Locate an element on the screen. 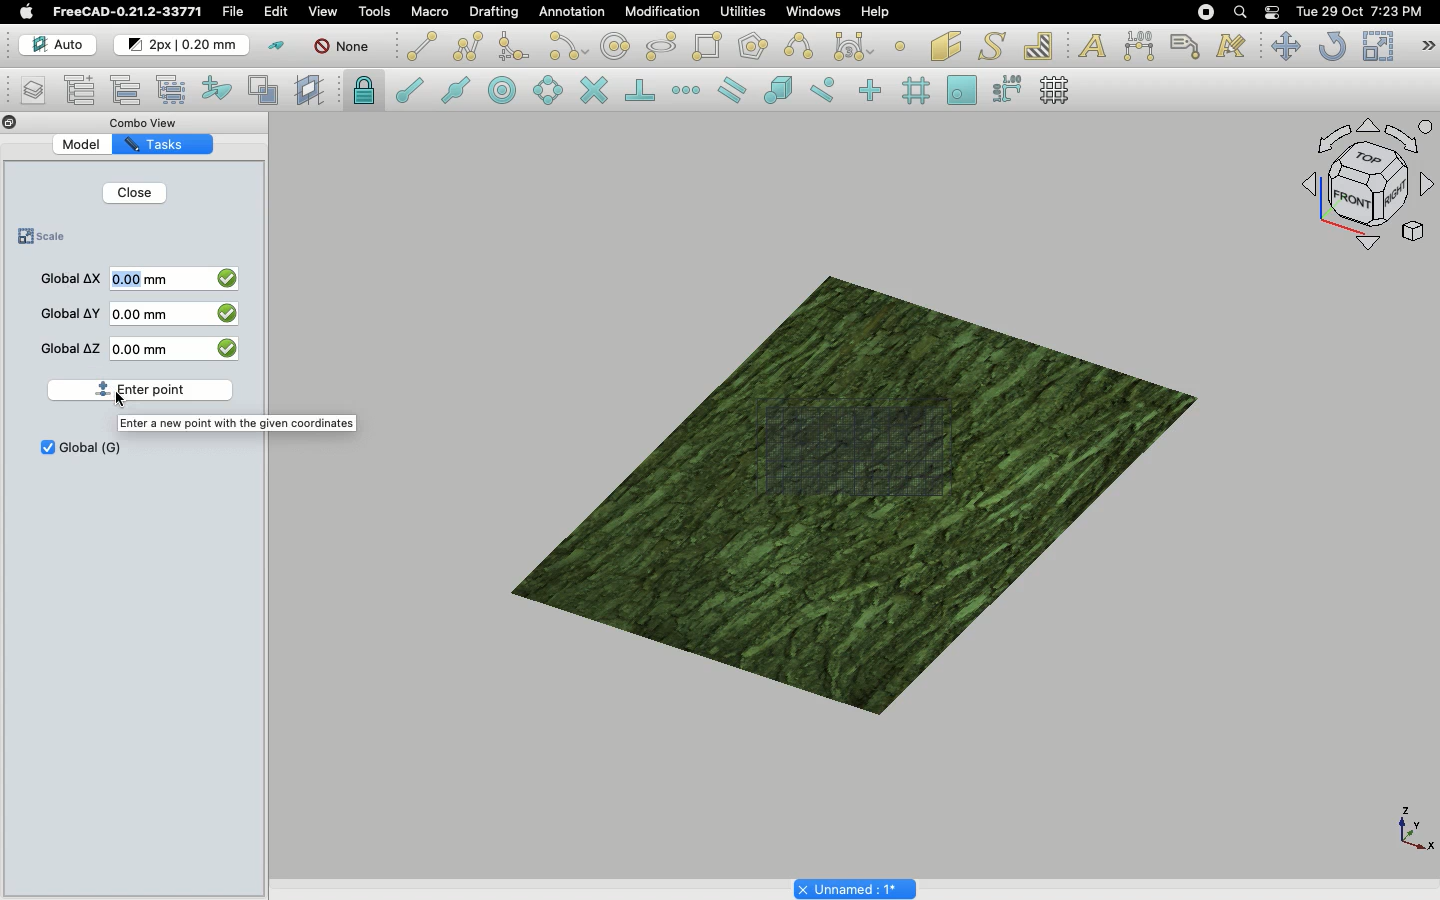 This screenshot has width=1440, height=900. Snap near is located at coordinates (822, 91).